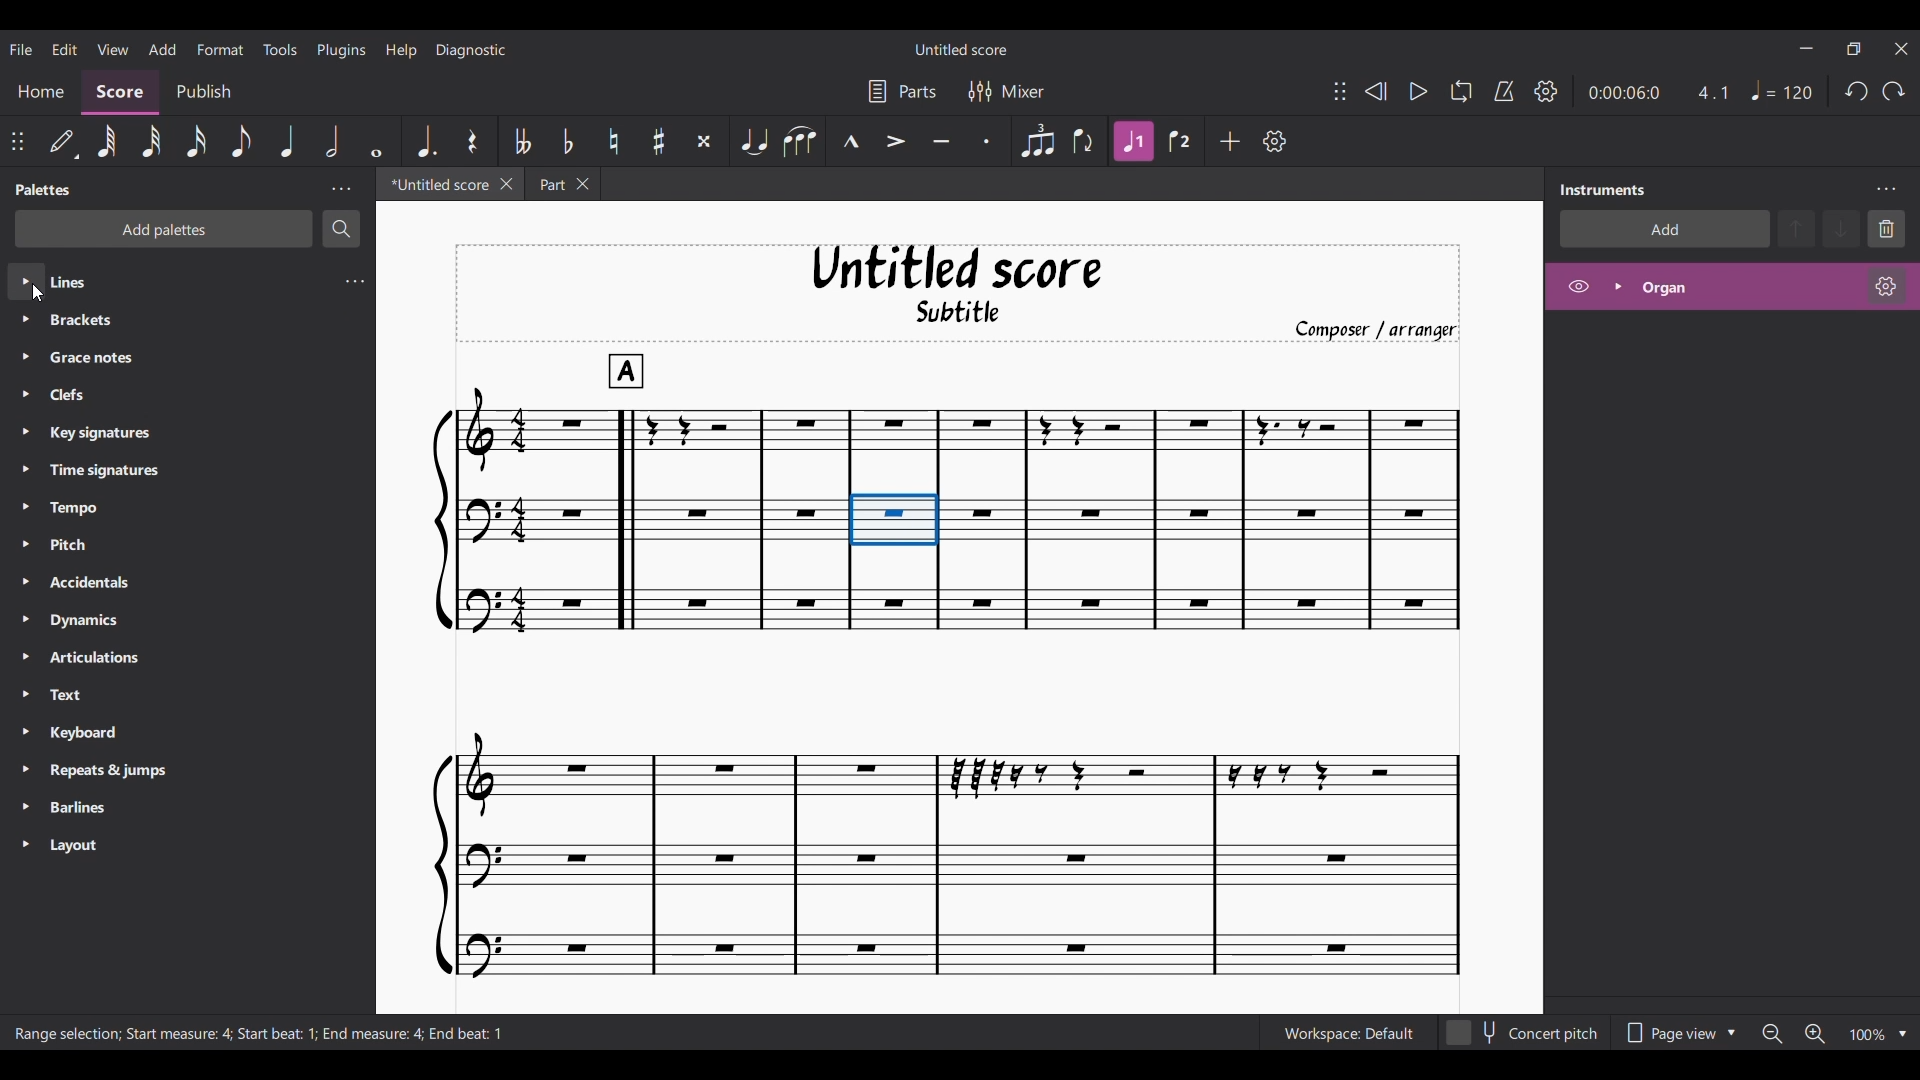  I want to click on Tuplet, so click(1037, 142).